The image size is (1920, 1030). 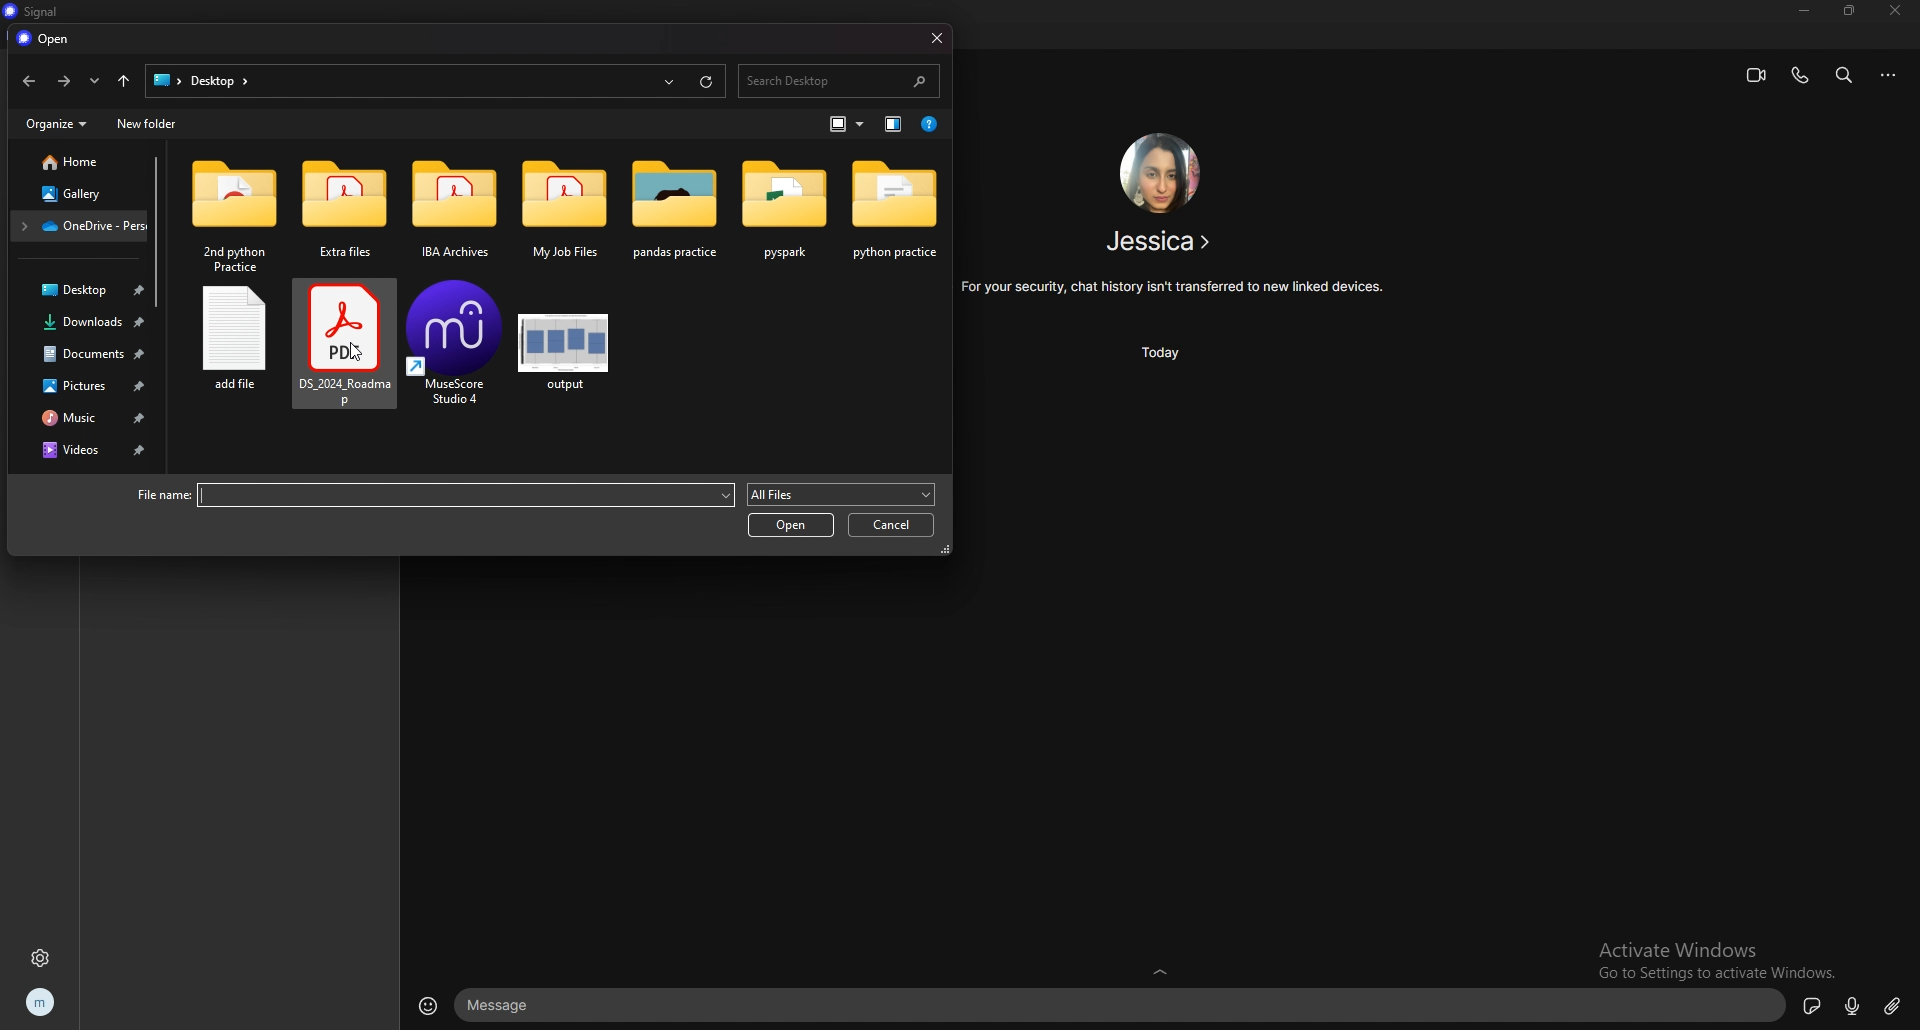 What do you see at coordinates (47, 39) in the screenshot?
I see `open` at bounding box center [47, 39].